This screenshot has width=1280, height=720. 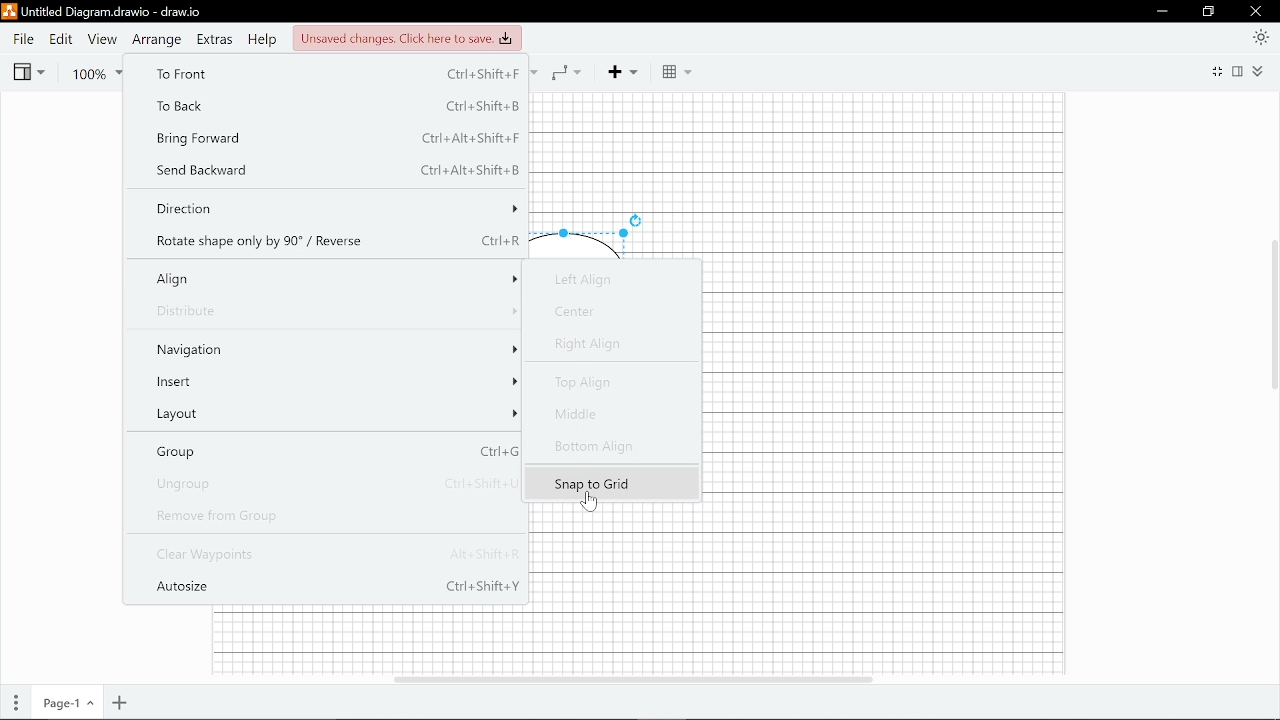 What do you see at coordinates (335, 76) in the screenshot?
I see `To front Ctrl+Shift+F` at bounding box center [335, 76].